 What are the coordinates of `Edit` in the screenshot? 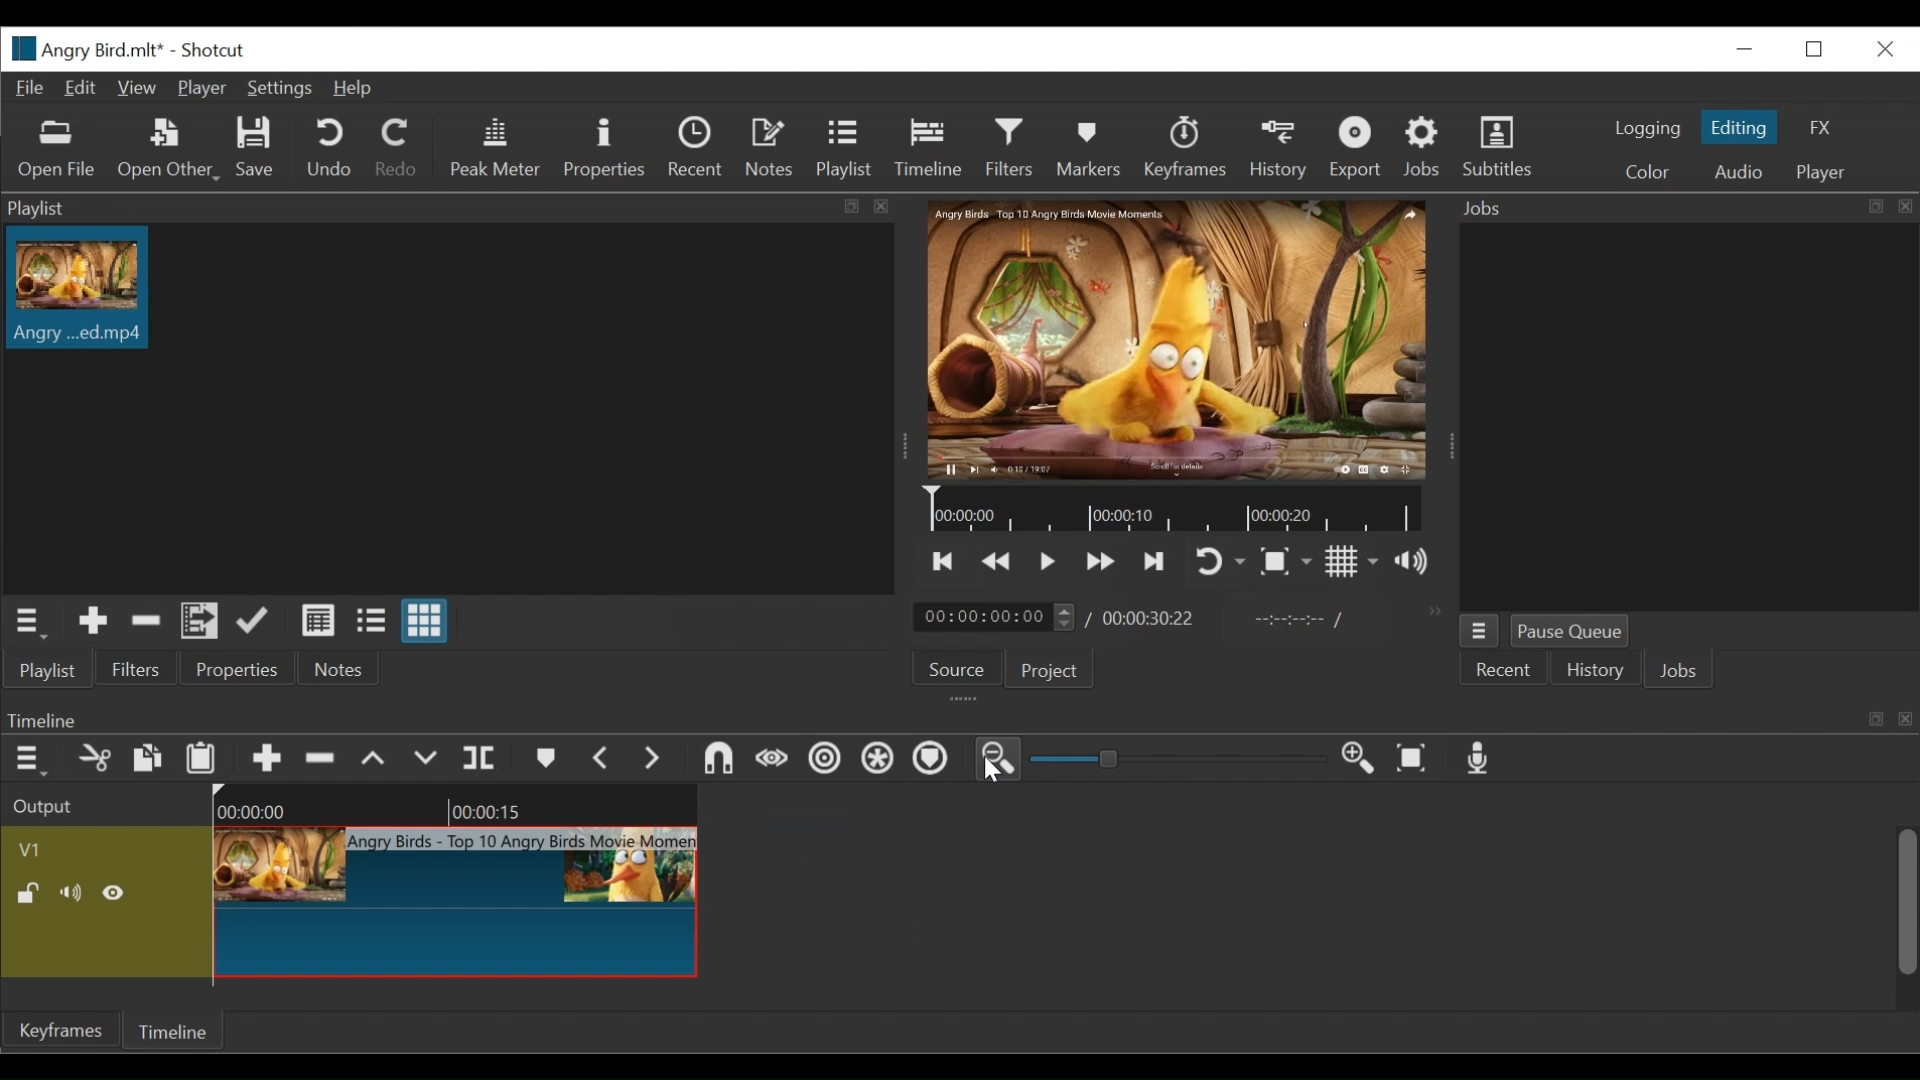 It's located at (77, 88).